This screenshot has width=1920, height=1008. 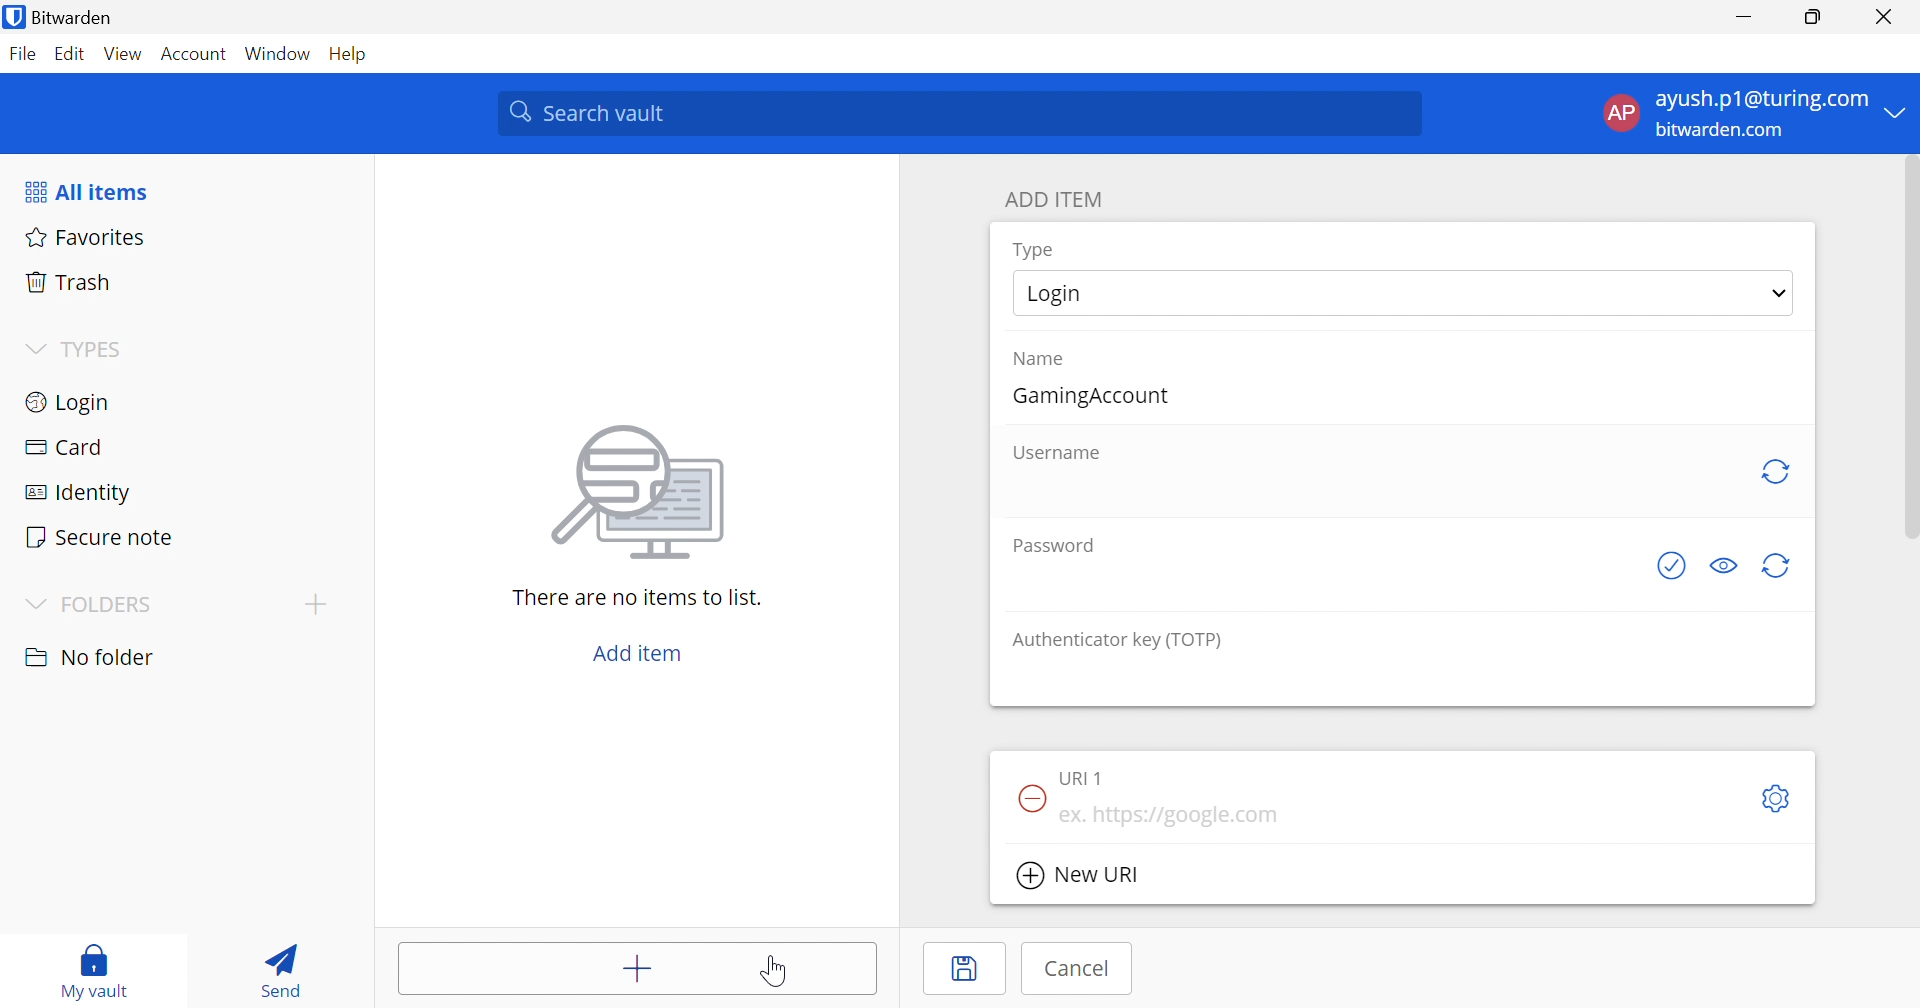 I want to click on Add items, so click(x=634, y=969).